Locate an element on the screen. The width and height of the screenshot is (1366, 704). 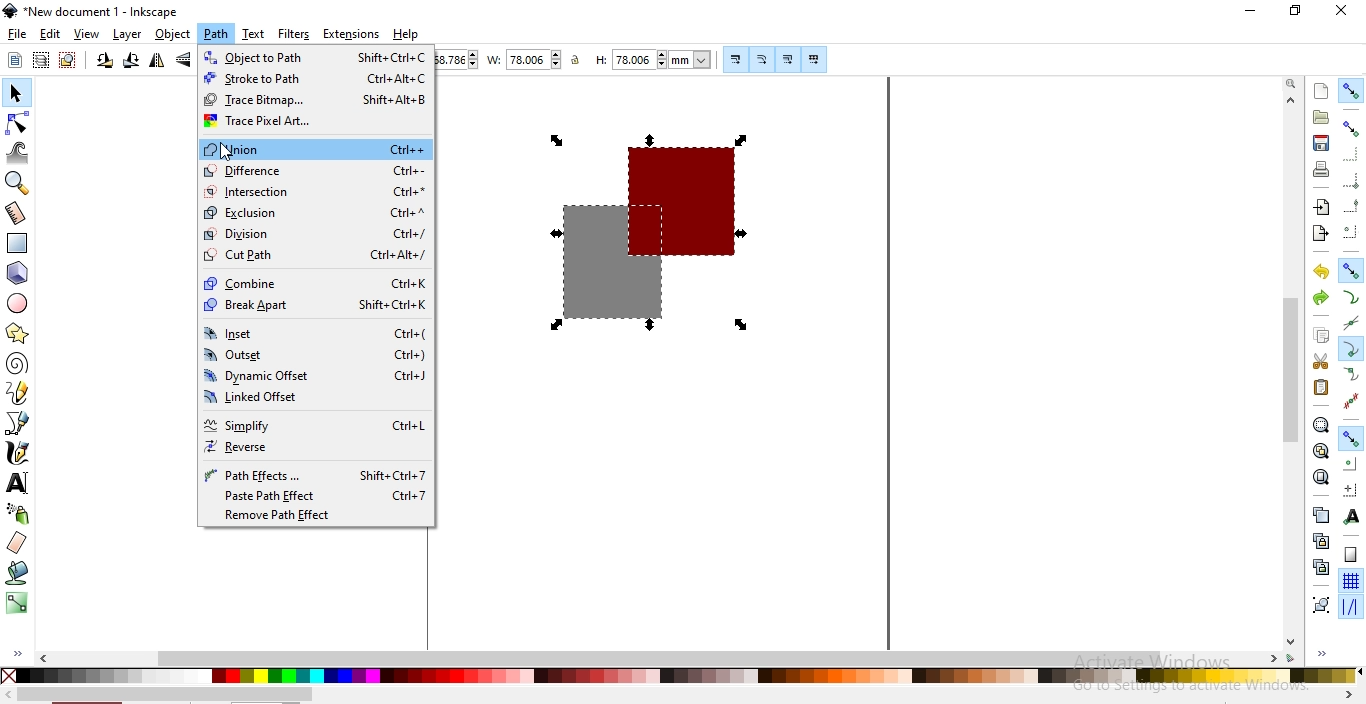
create and edit gradient lines is located at coordinates (15, 601).